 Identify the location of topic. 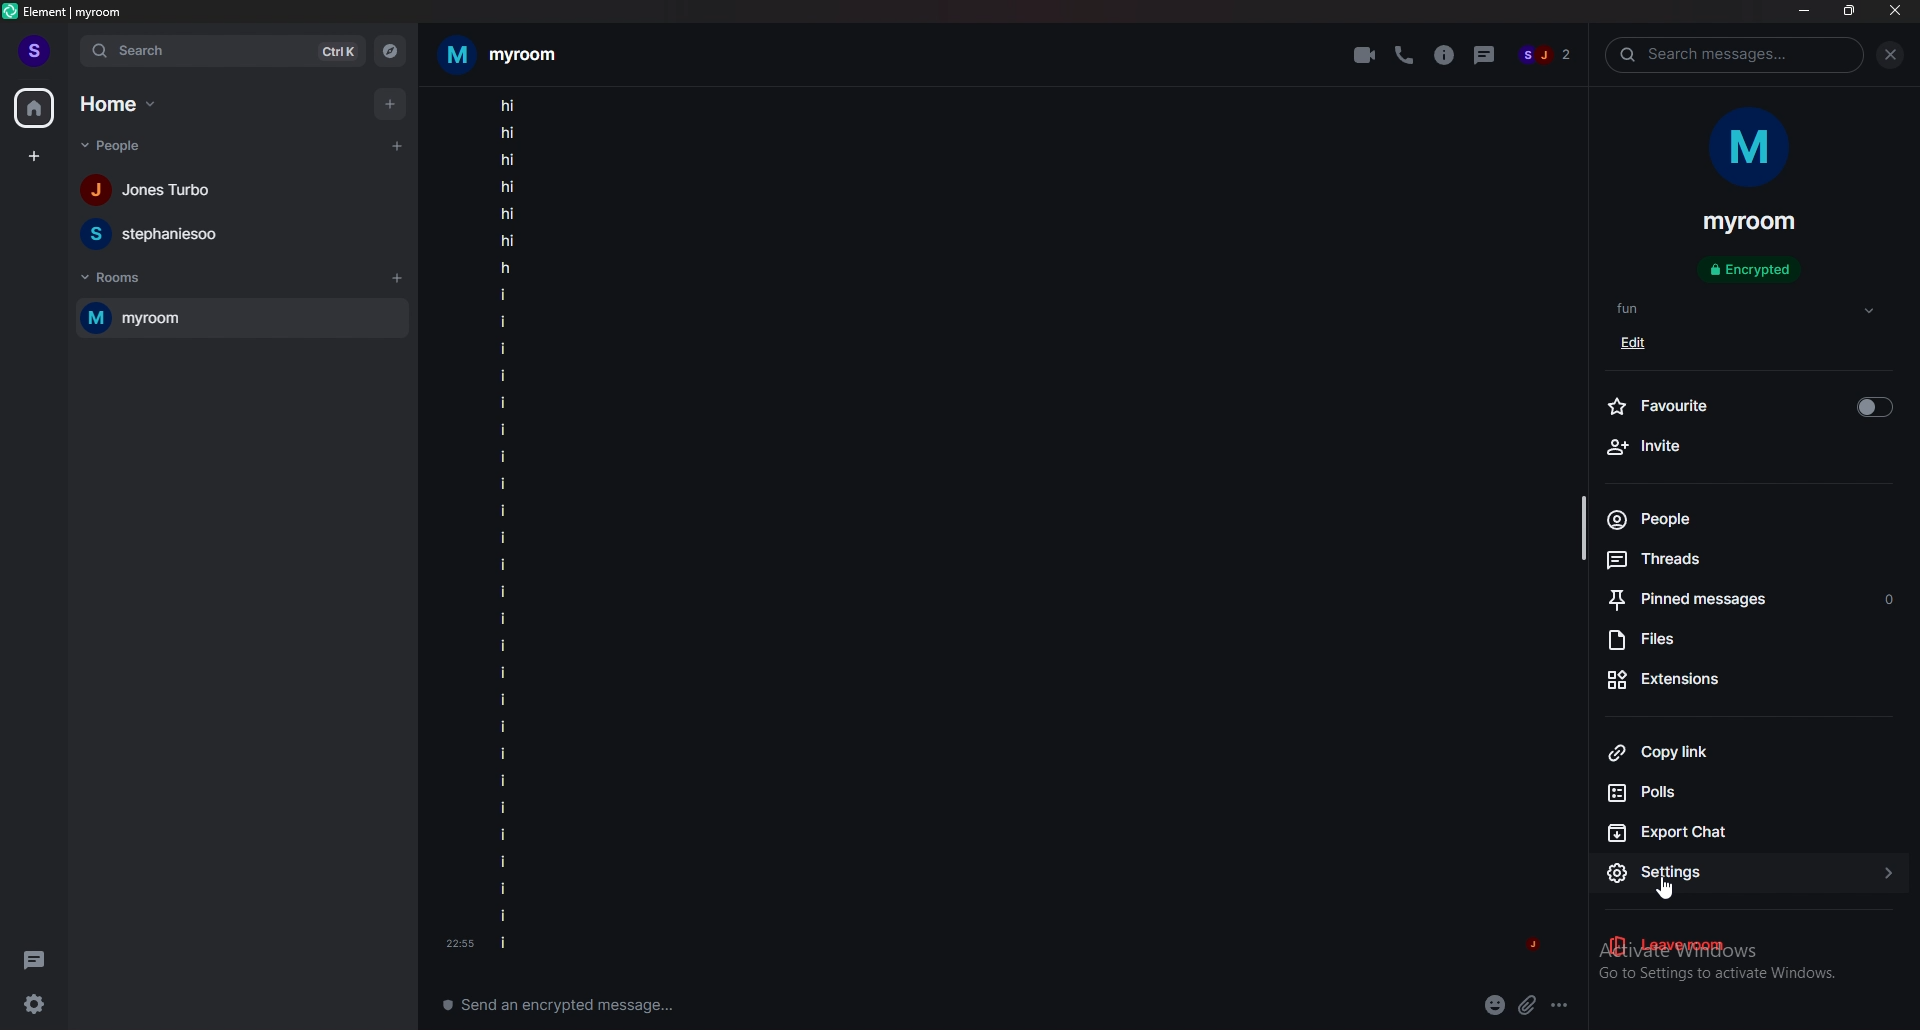
(1643, 308).